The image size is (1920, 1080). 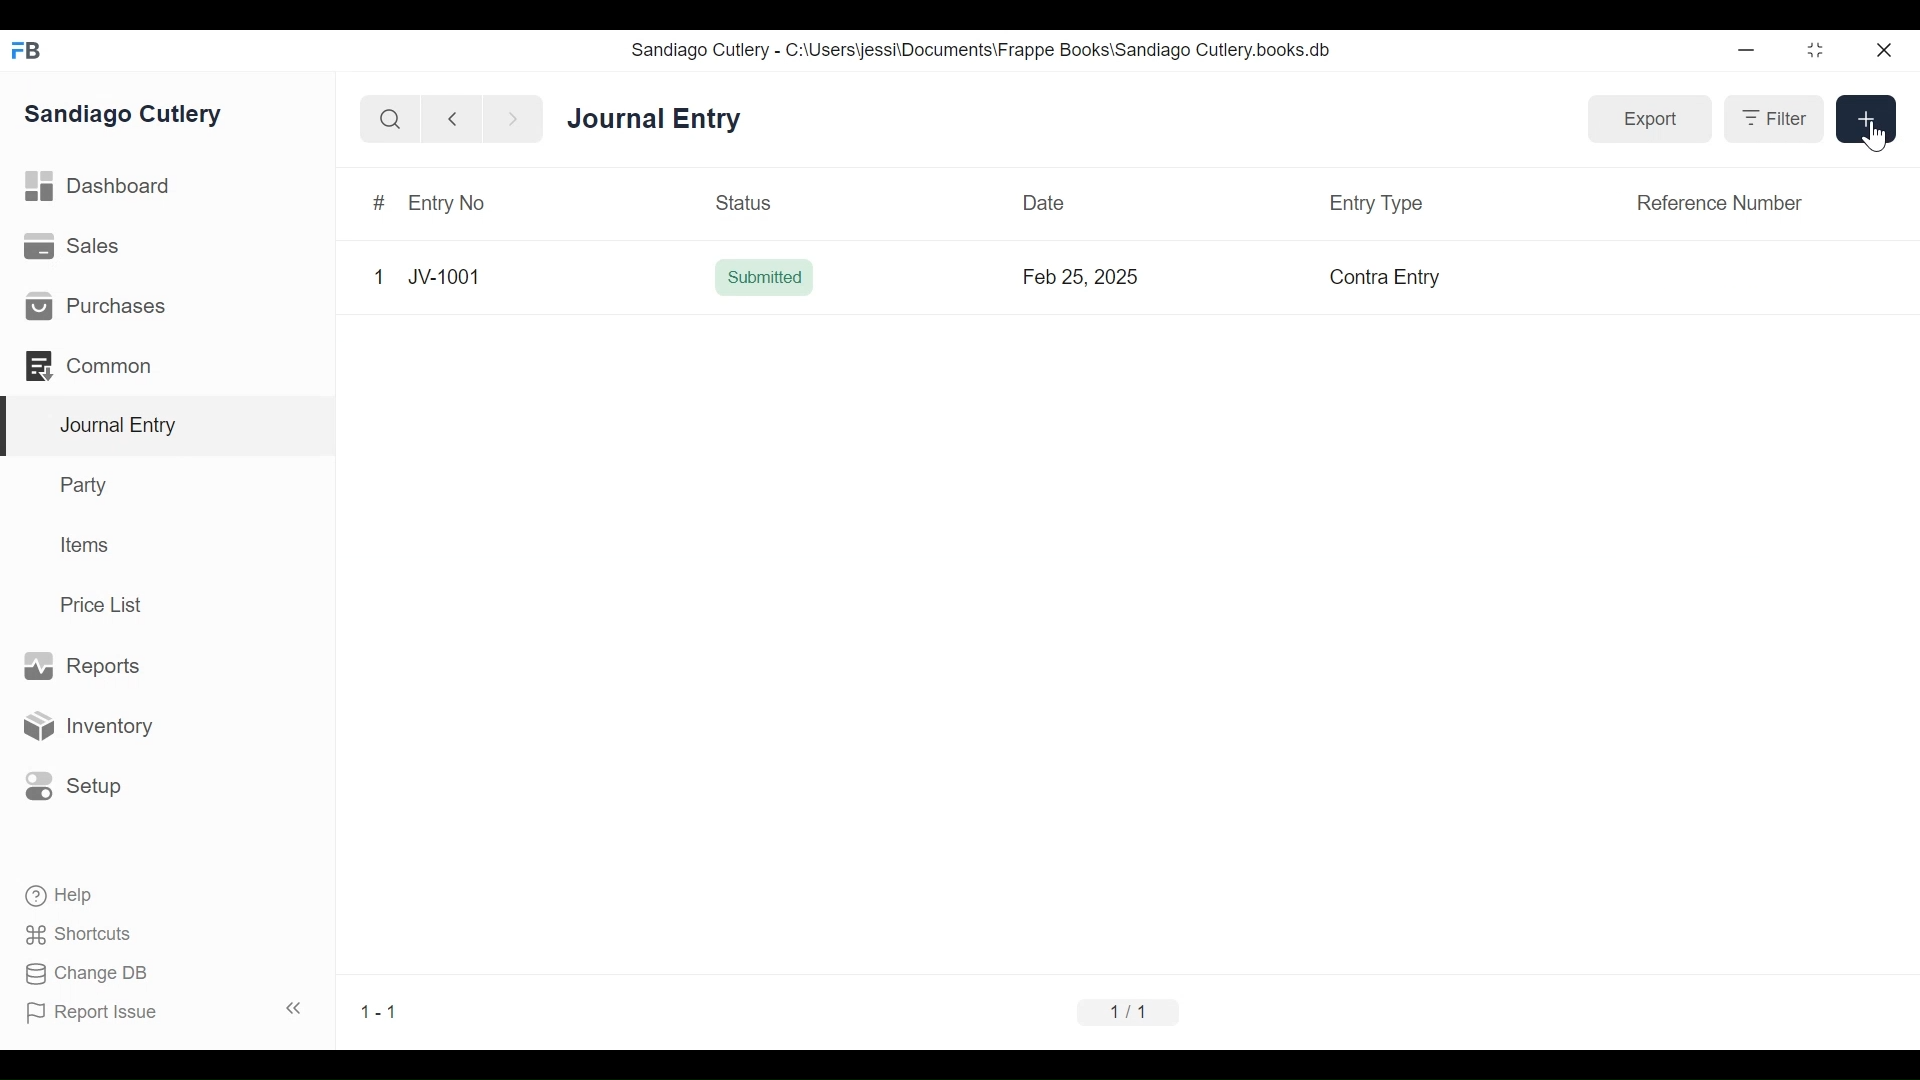 I want to click on Frappe Books Desktop icon, so click(x=25, y=50).